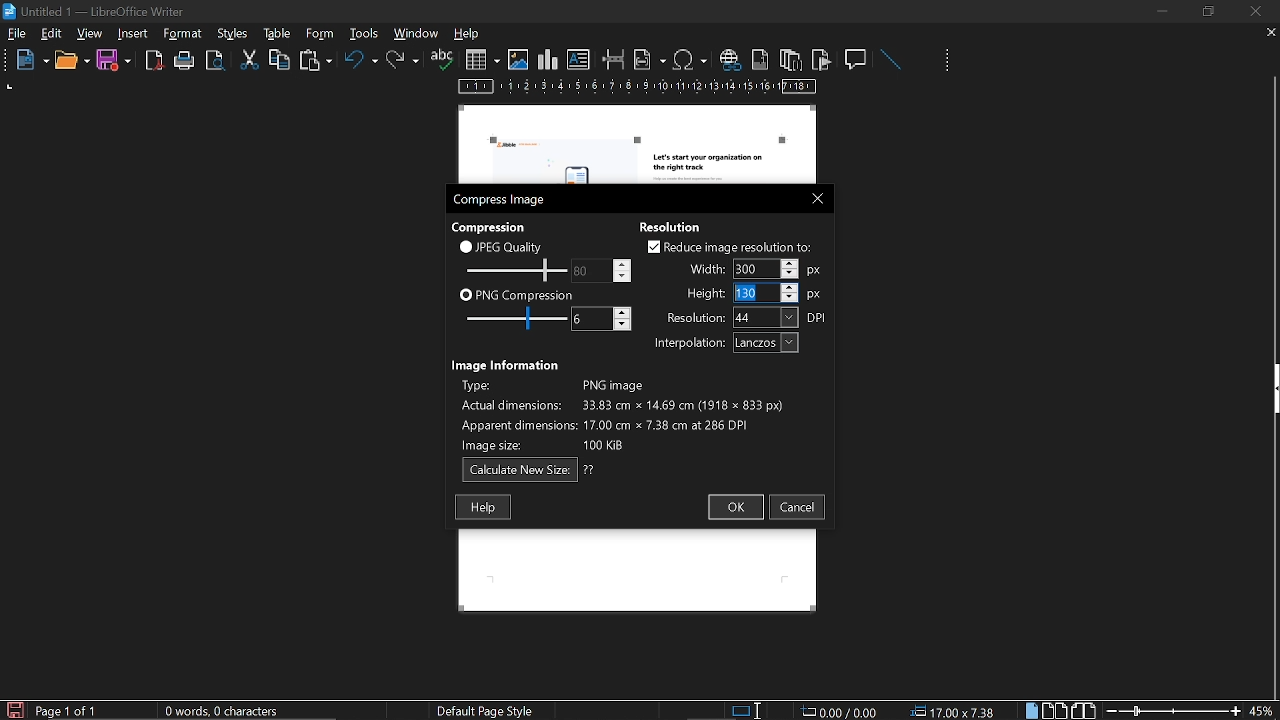 The height and width of the screenshot is (720, 1280). I want to click on word count, so click(229, 711).